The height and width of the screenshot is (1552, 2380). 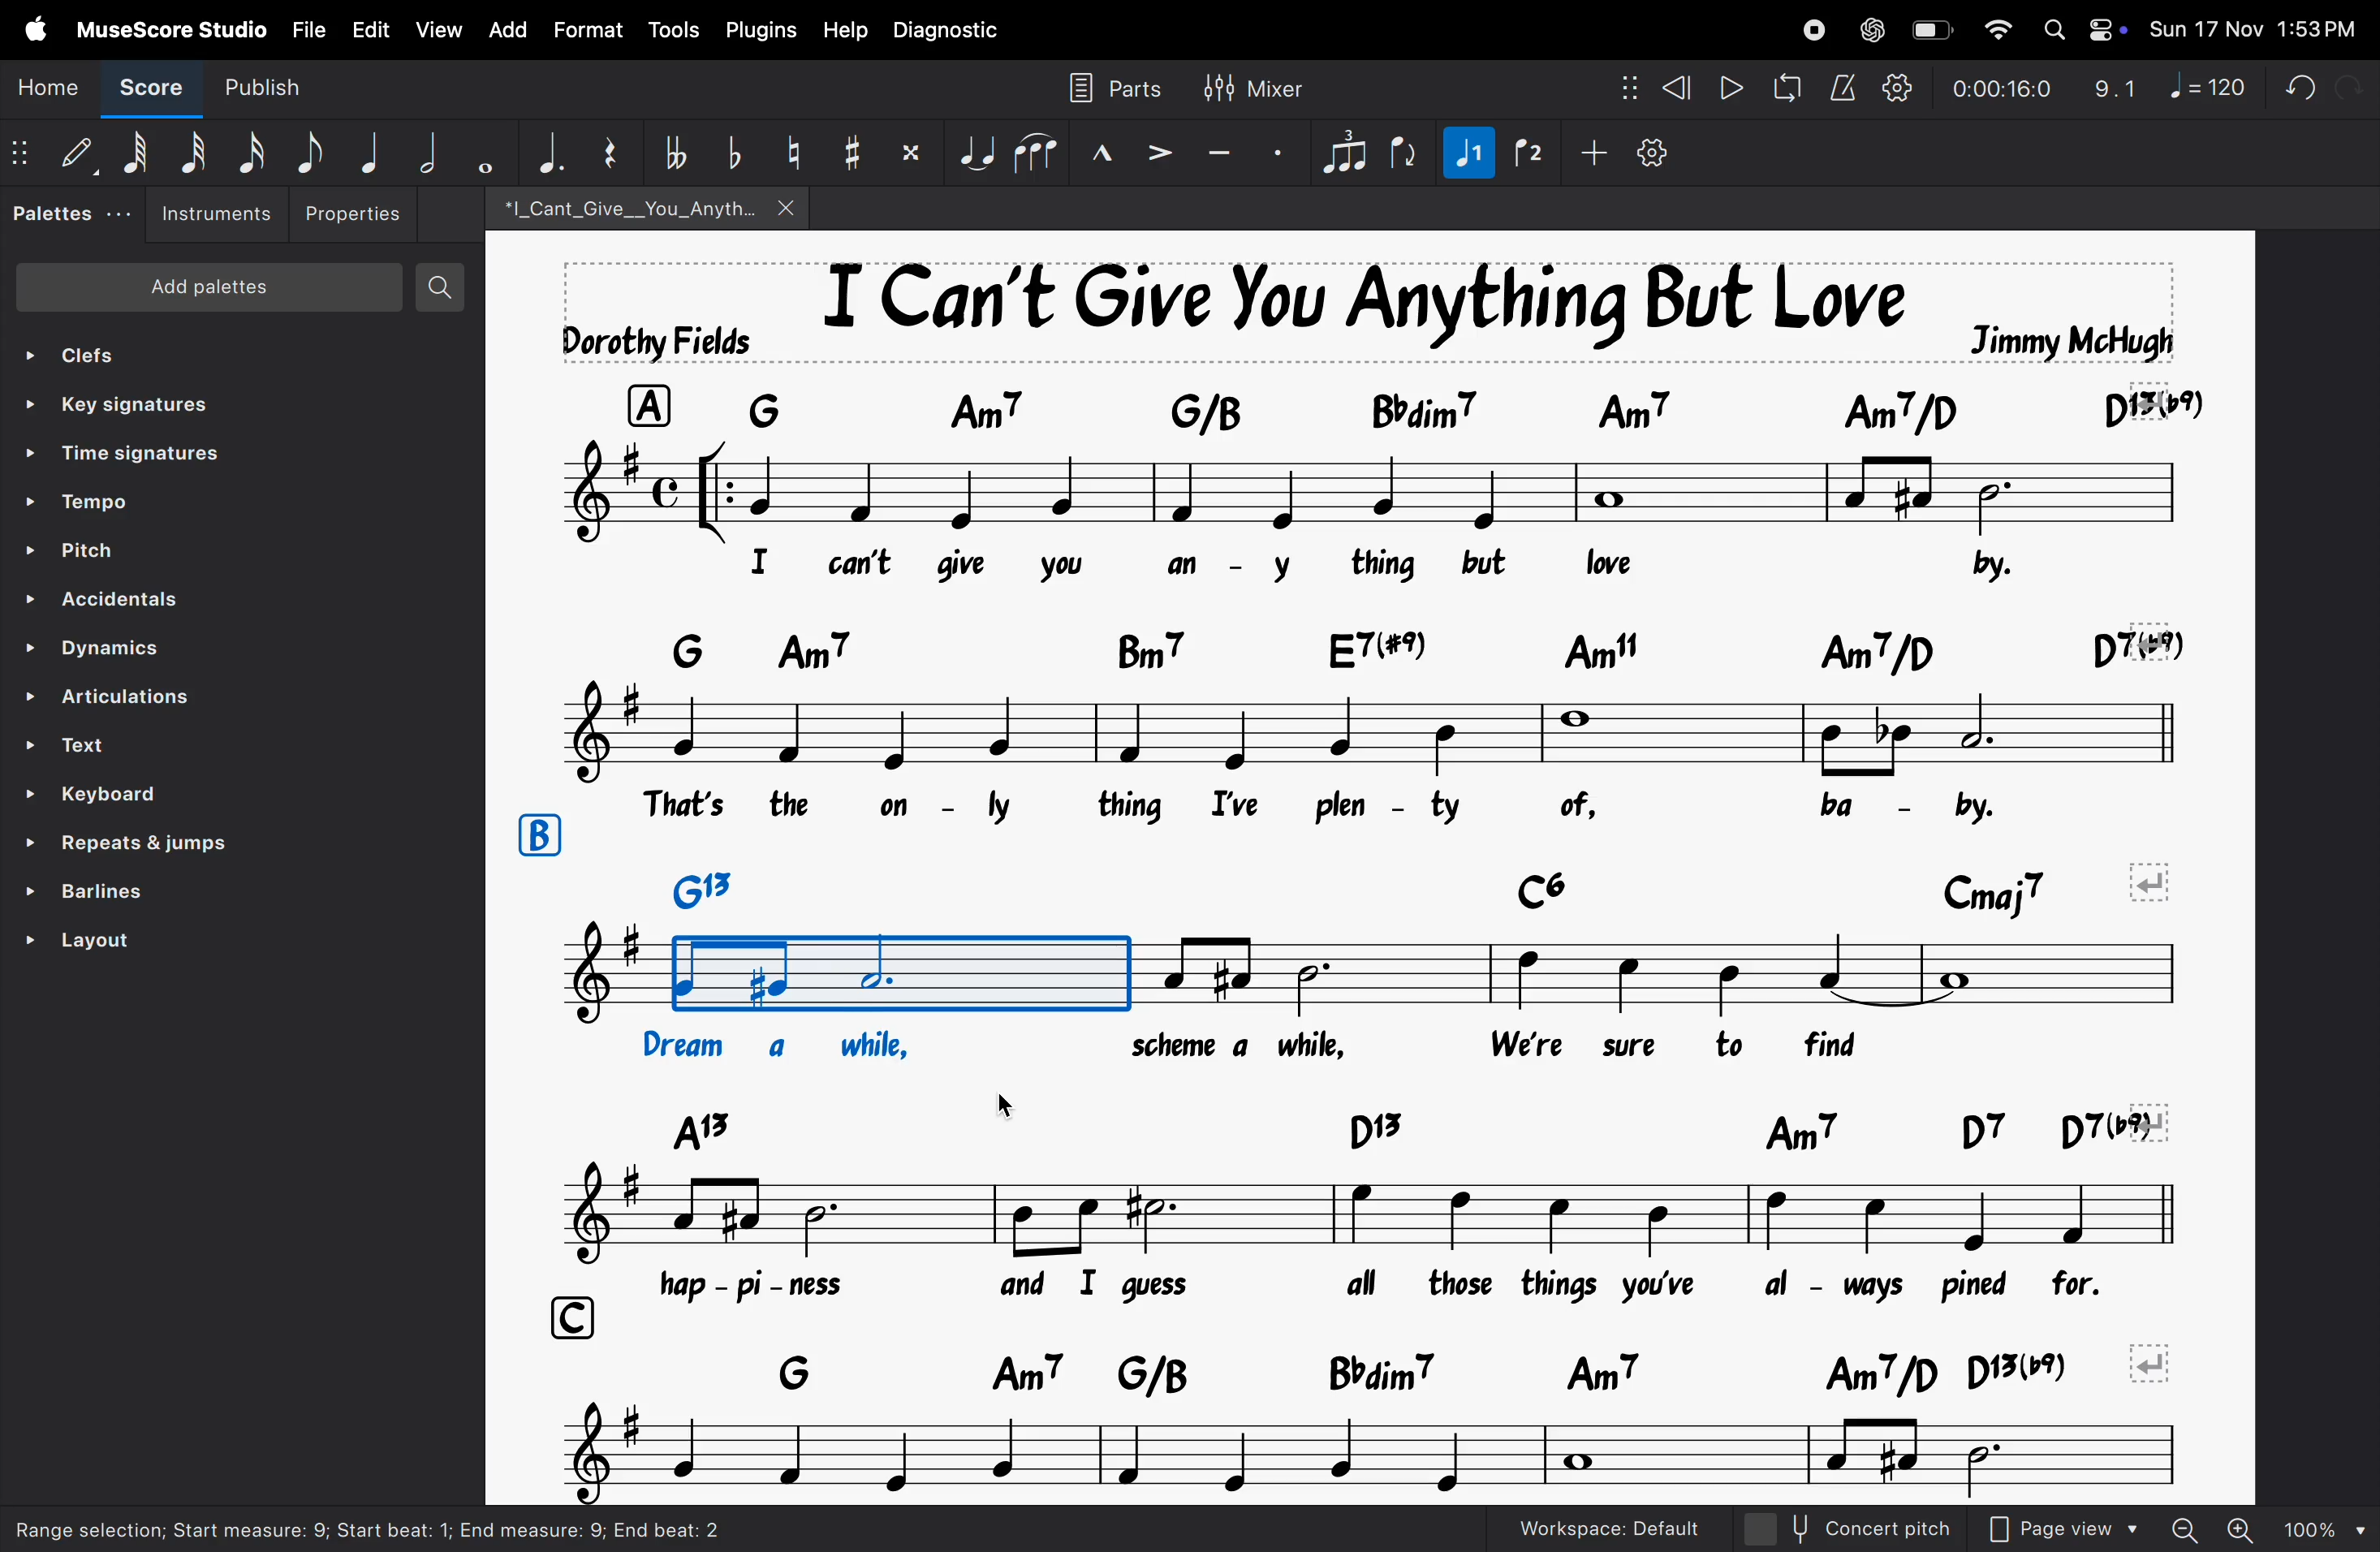 What do you see at coordinates (106, 599) in the screenshot?
I see `Accenditial` at bounding box center [106, 599].